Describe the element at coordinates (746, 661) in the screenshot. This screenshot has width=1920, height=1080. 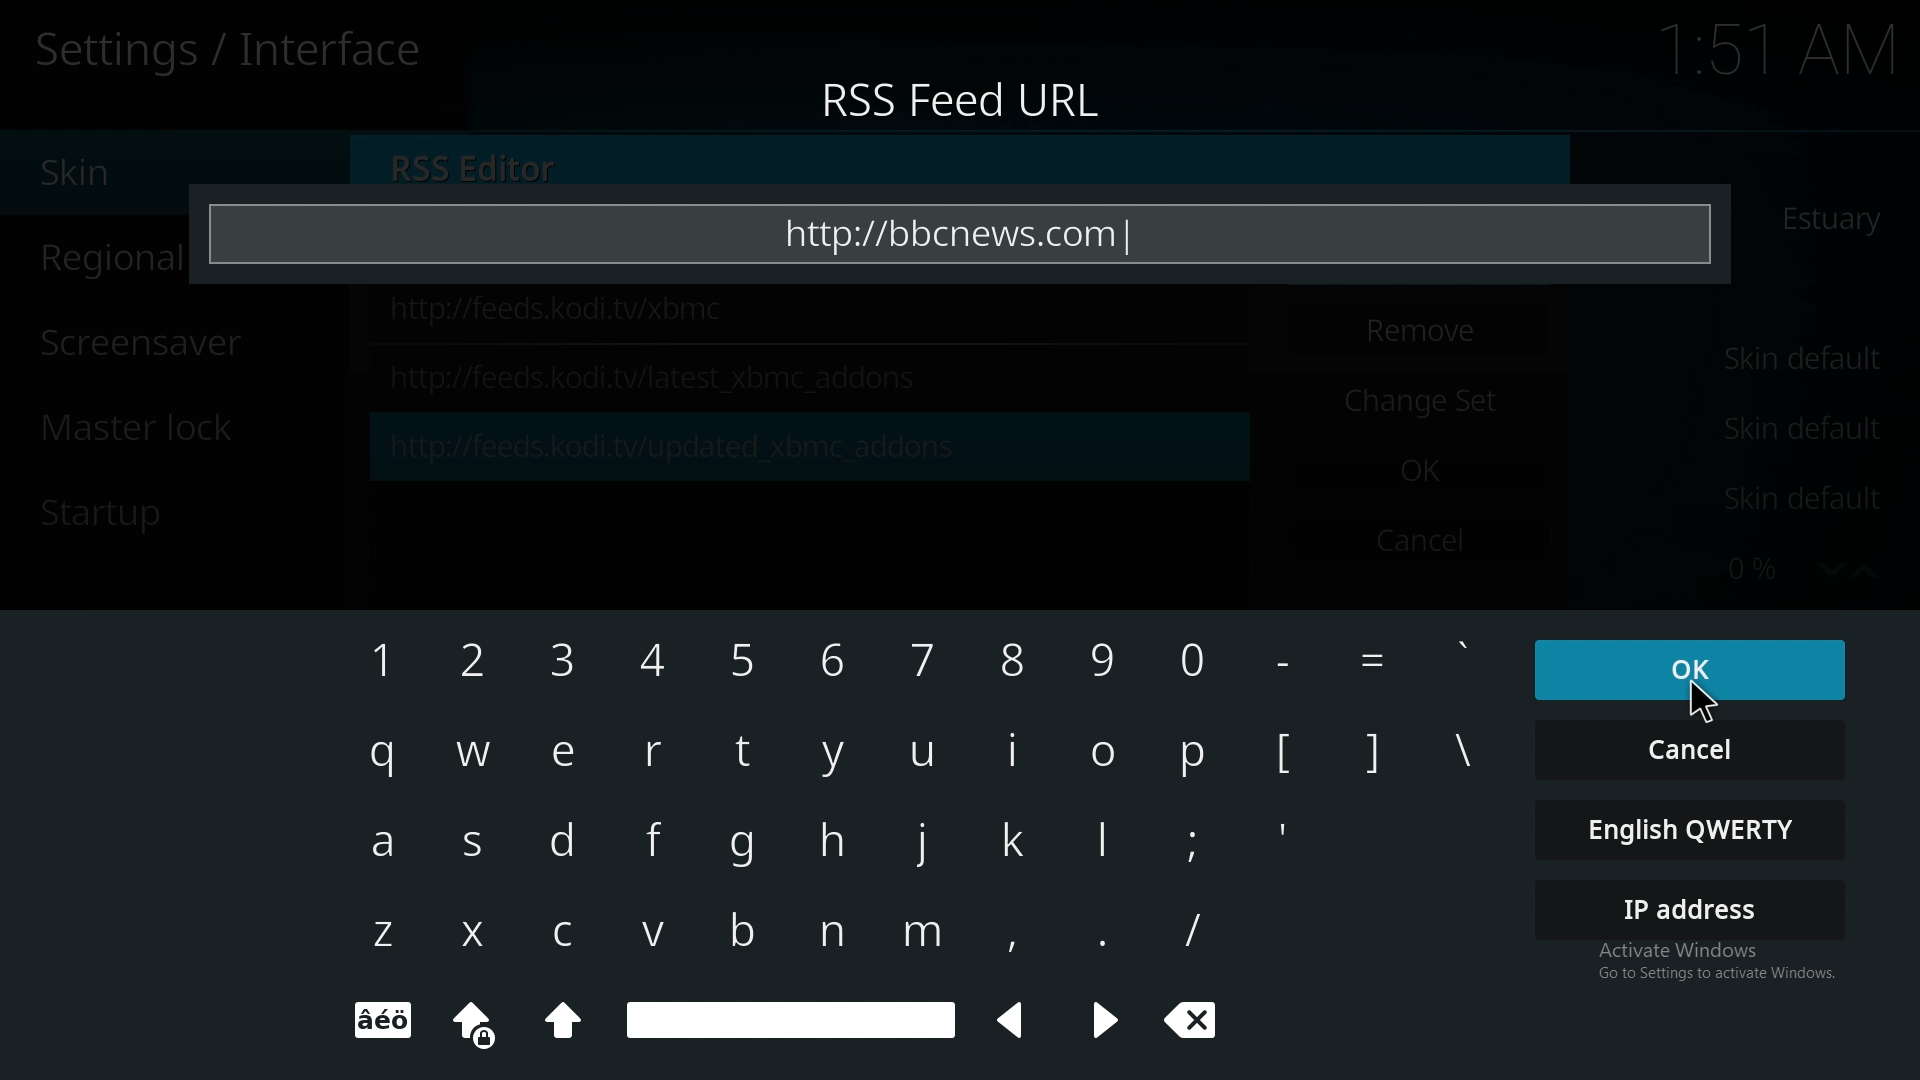
I see `keyboard Input` at that location.